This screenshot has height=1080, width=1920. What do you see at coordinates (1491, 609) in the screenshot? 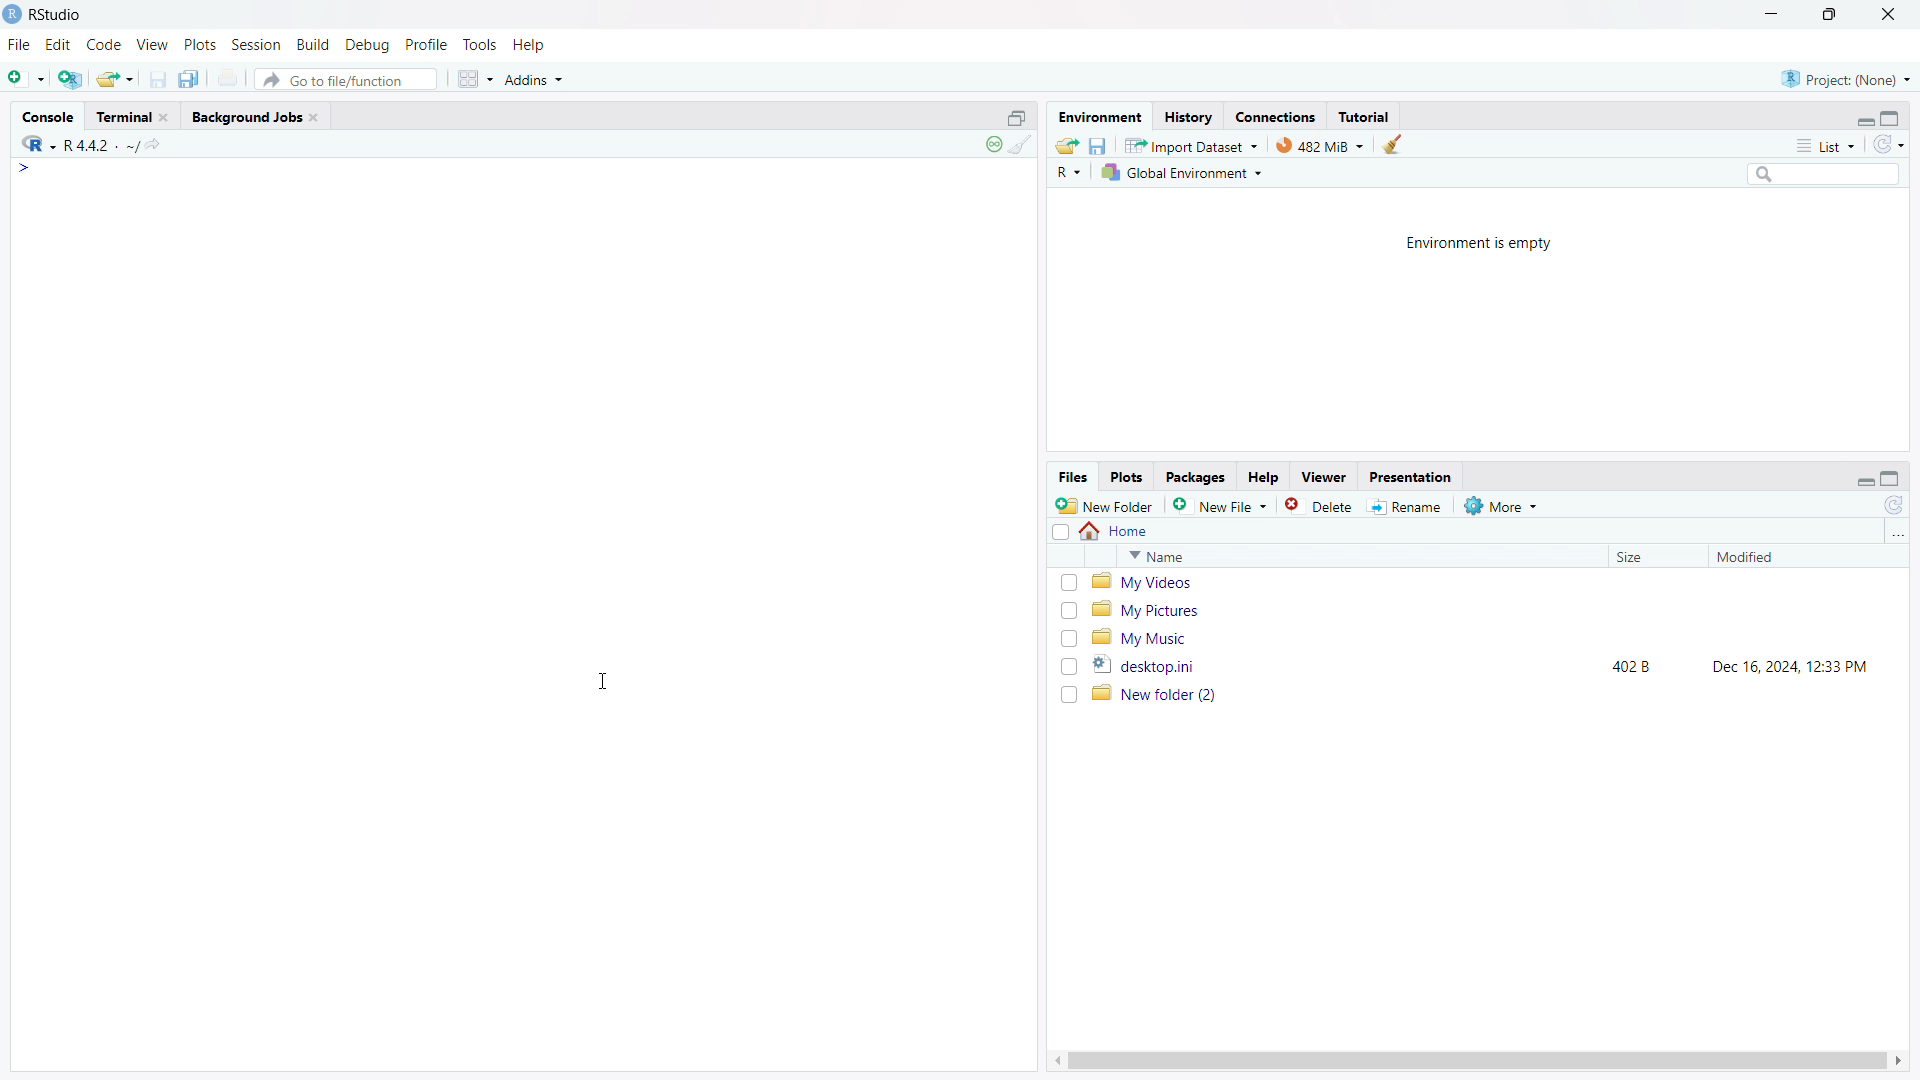
I see `my pictures` at bounding box center [1491, 609].